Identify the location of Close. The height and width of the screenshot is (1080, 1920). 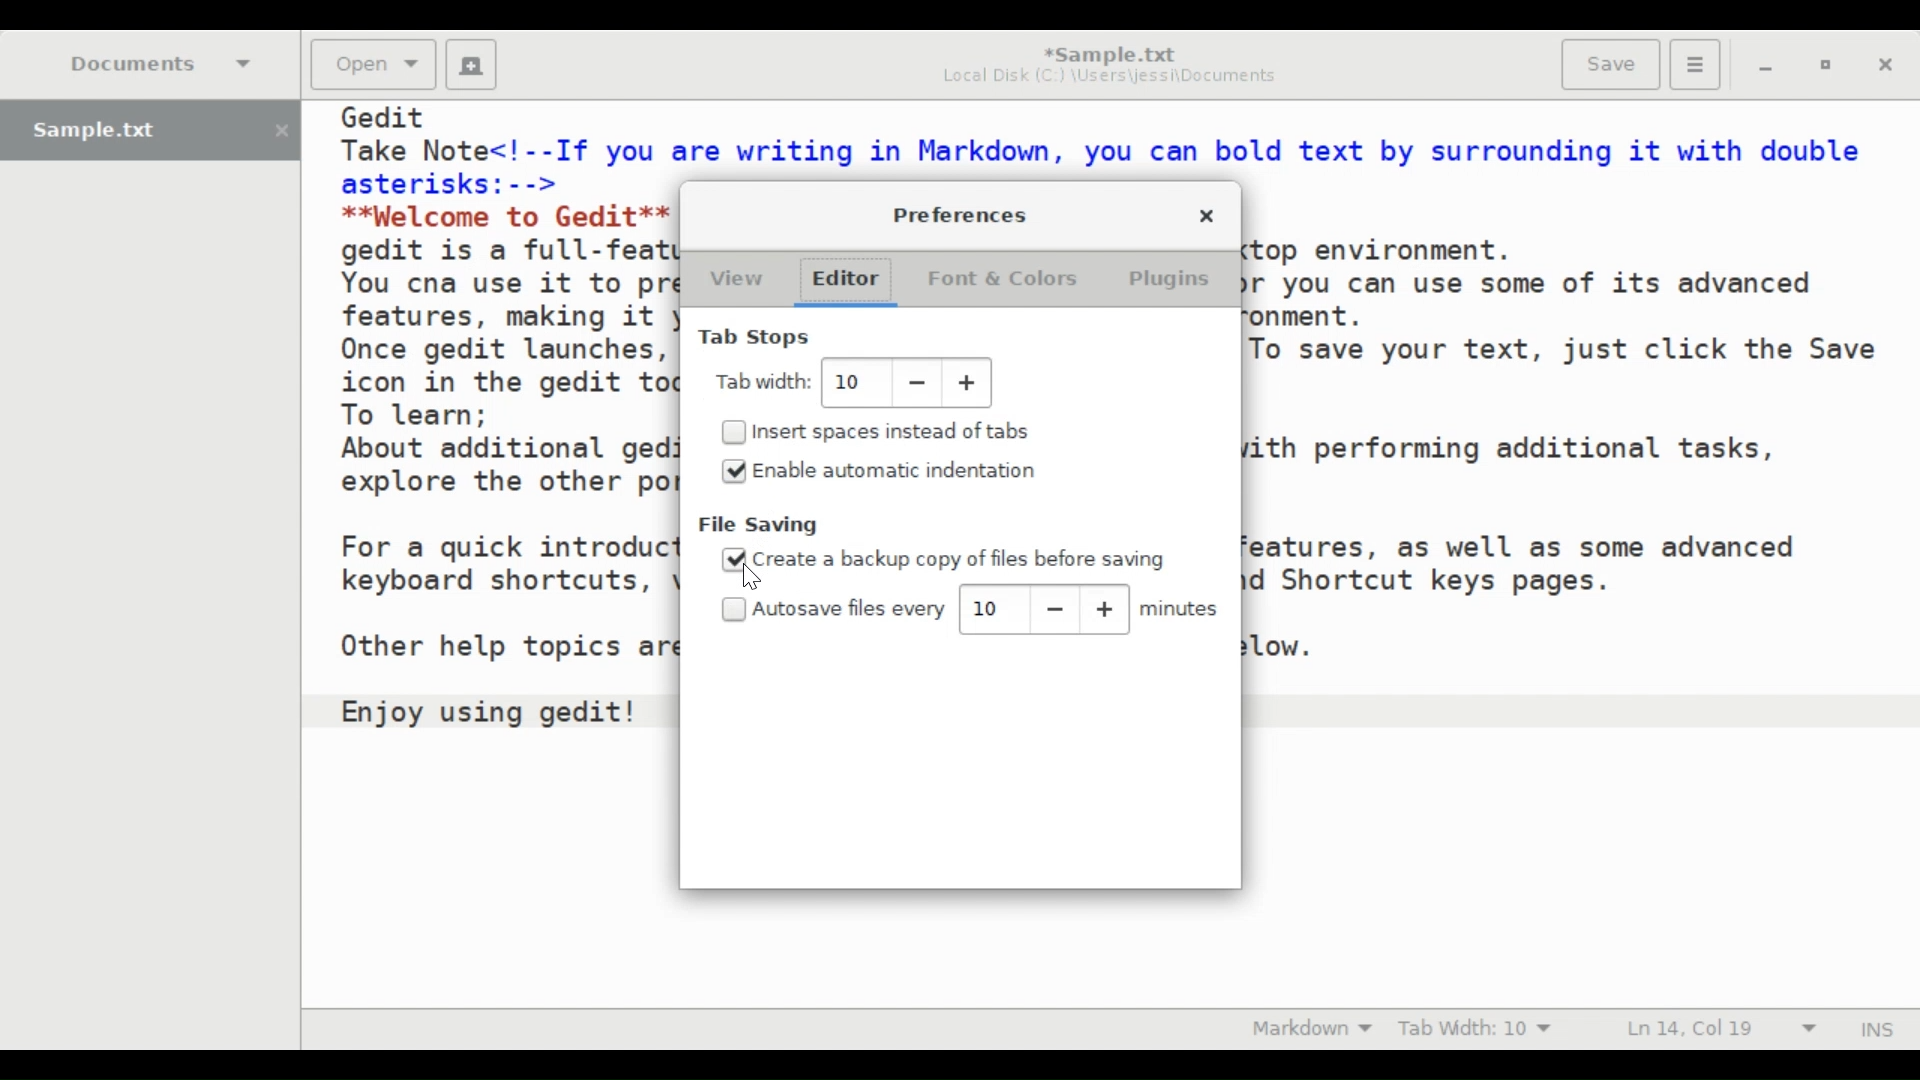
(1207, 218).